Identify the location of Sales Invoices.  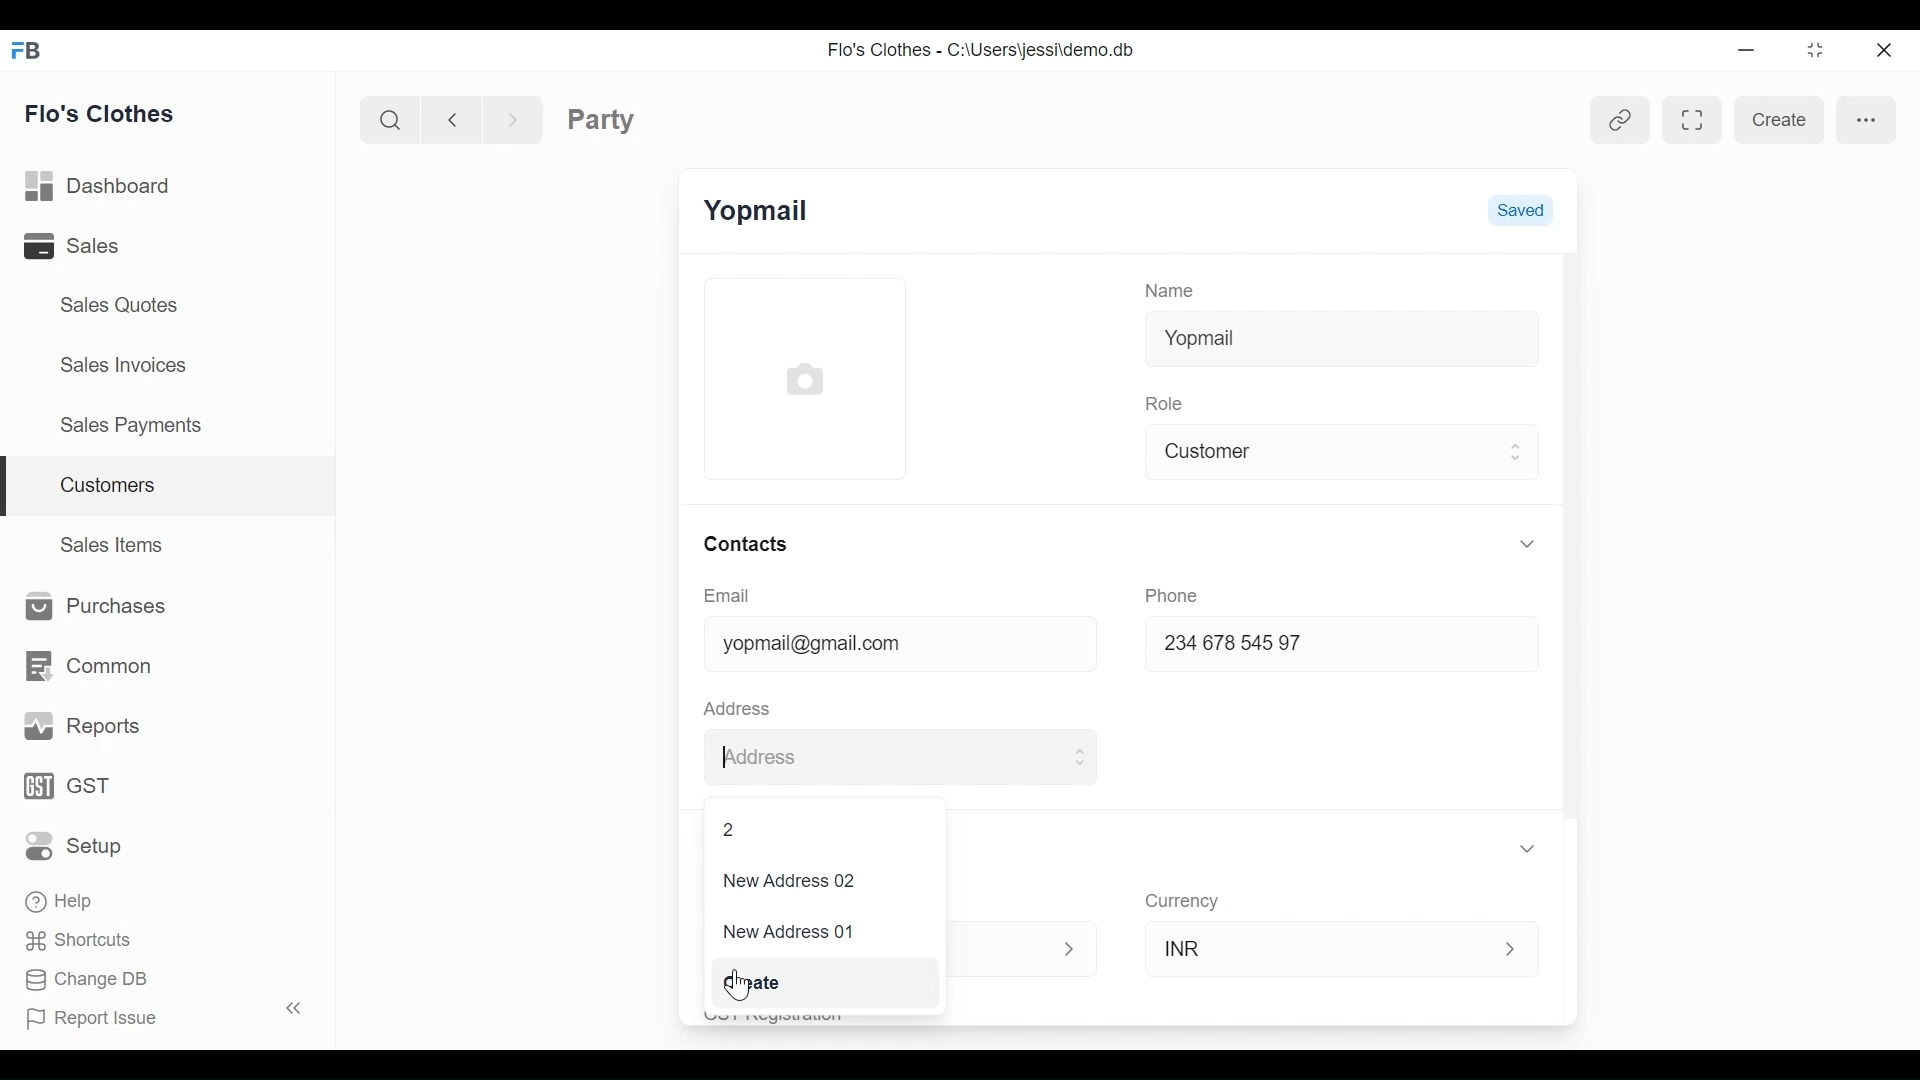
(126, 363).